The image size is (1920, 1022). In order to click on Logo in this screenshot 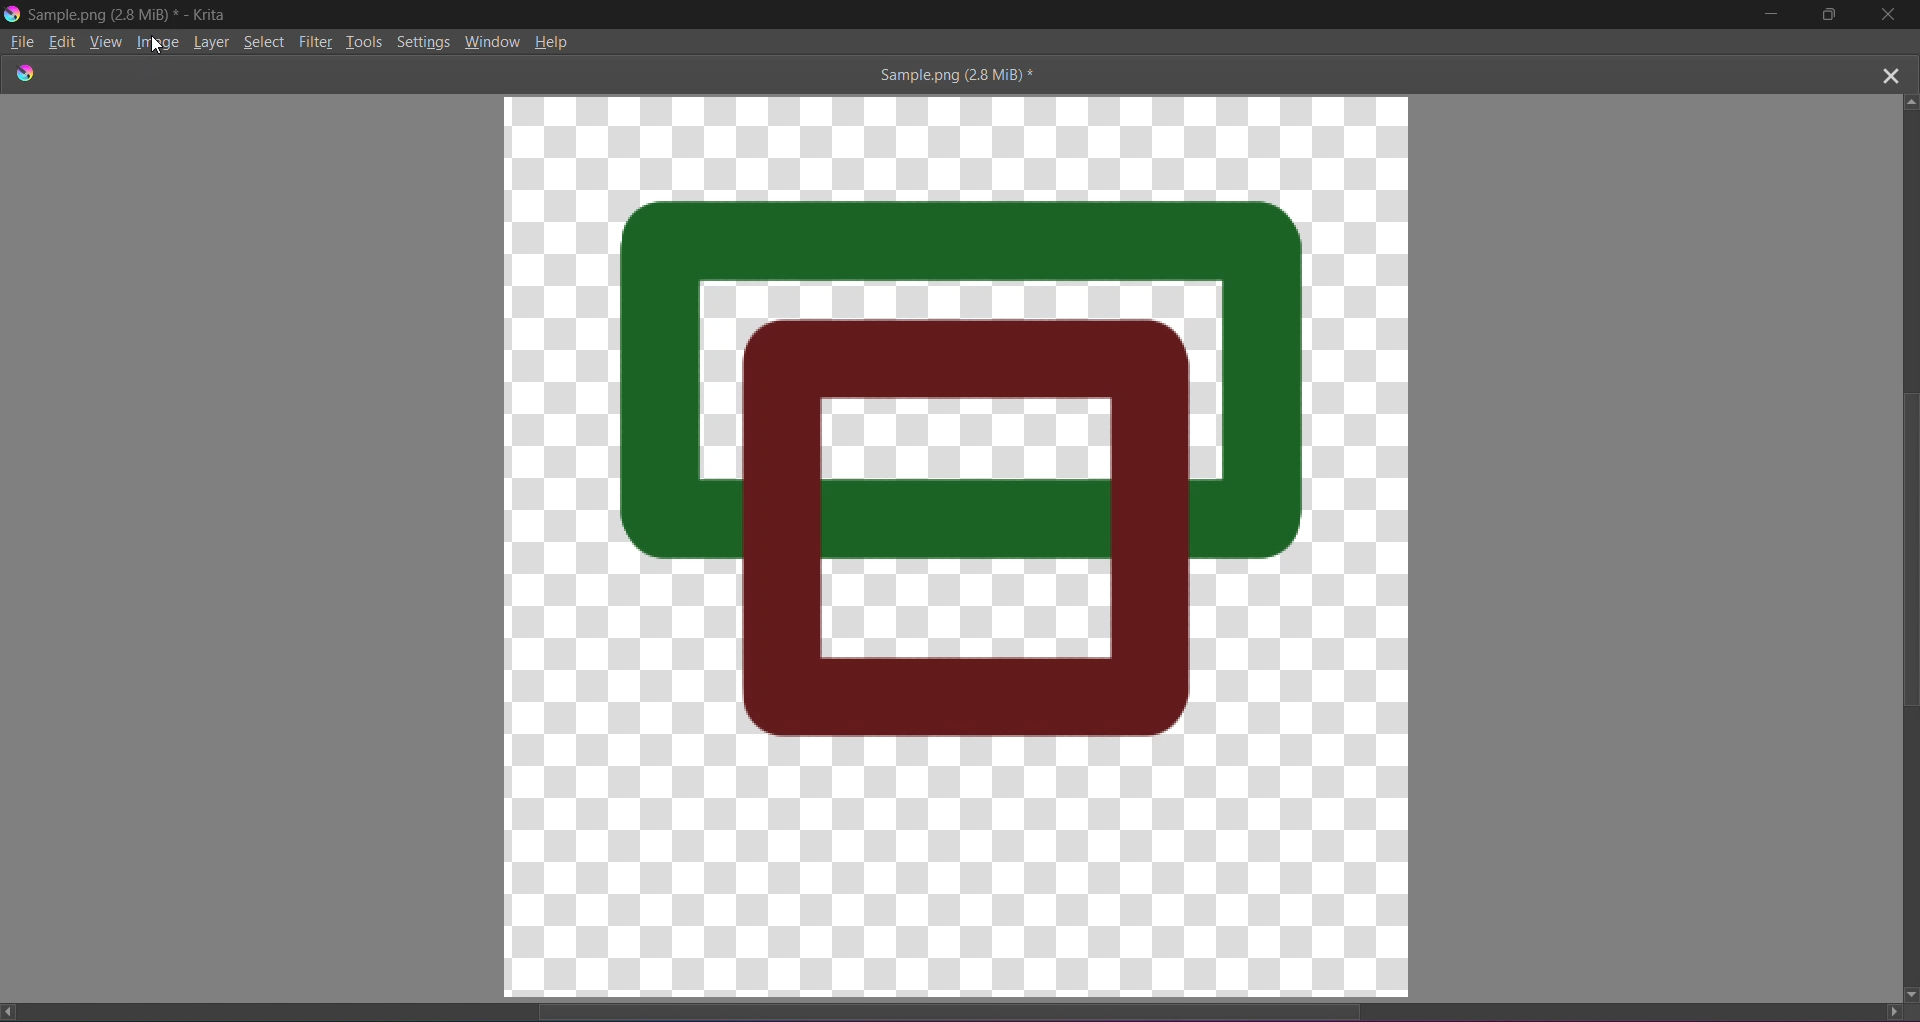, I will do `click(12, 13)`.